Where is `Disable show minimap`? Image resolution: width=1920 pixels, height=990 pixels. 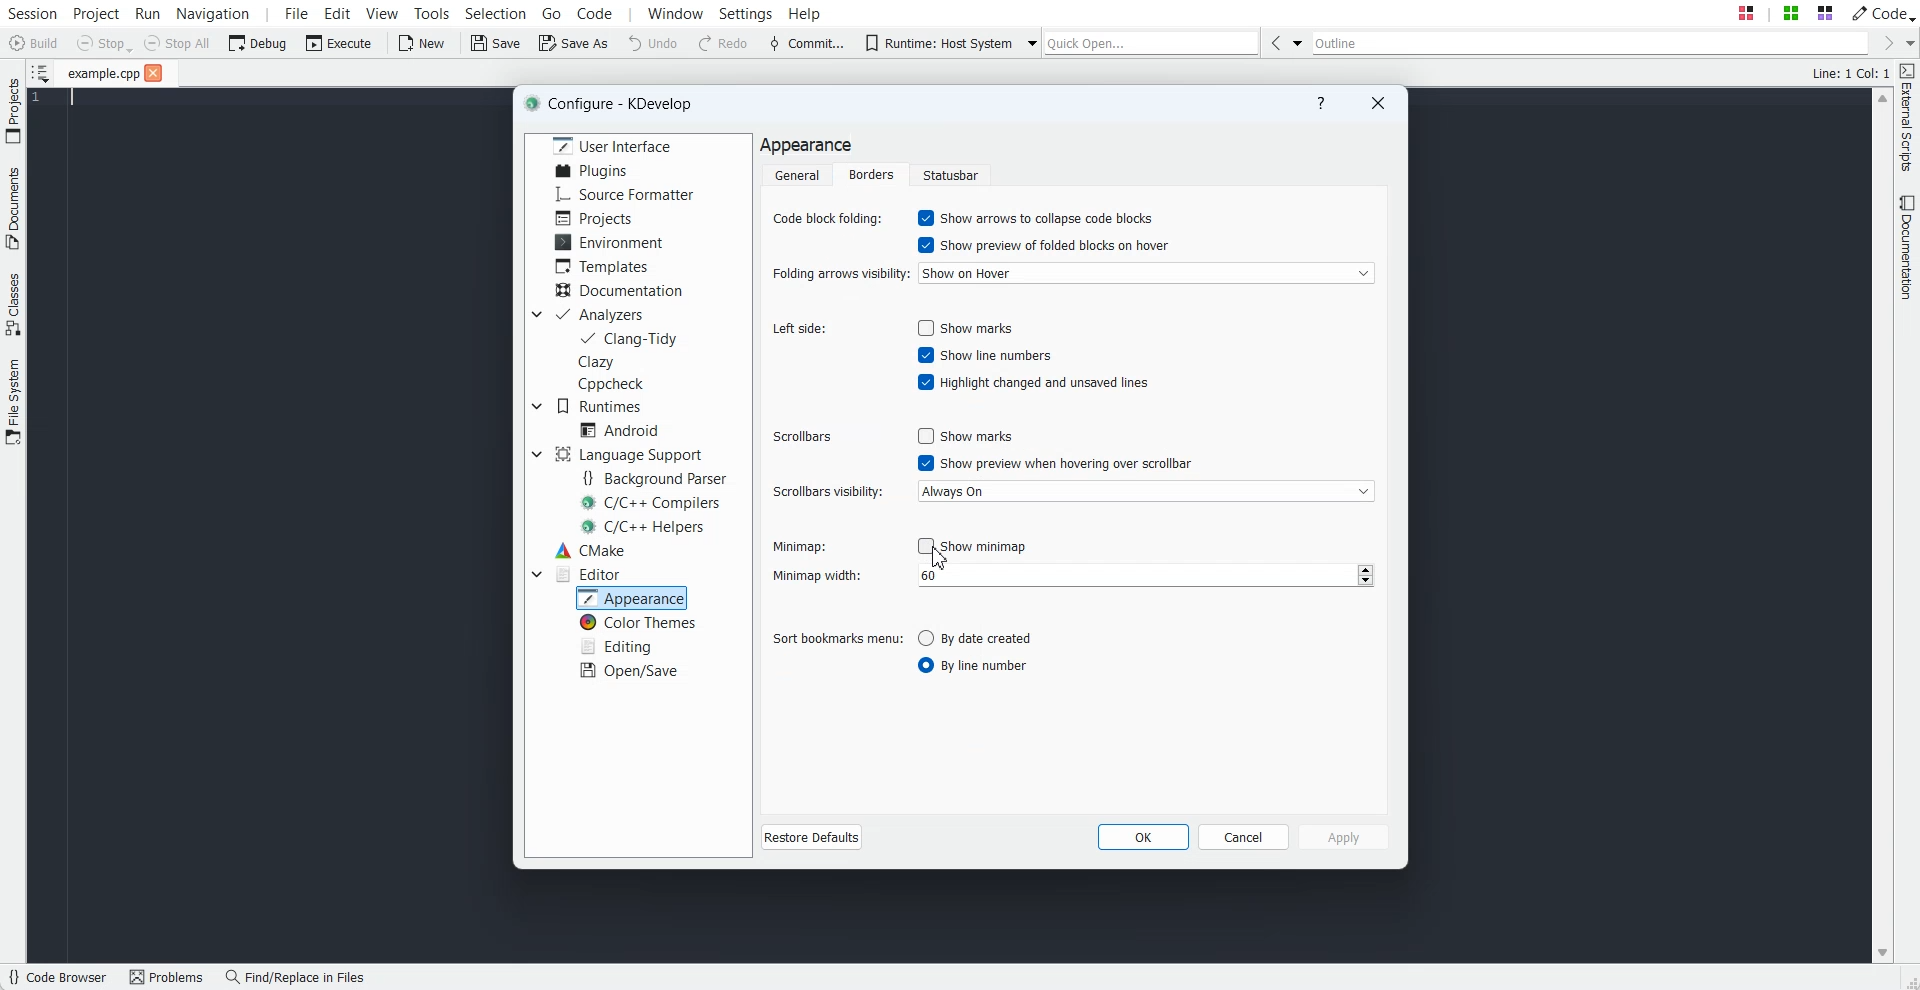
Disable show minimap is located at coordinates (972, 546).